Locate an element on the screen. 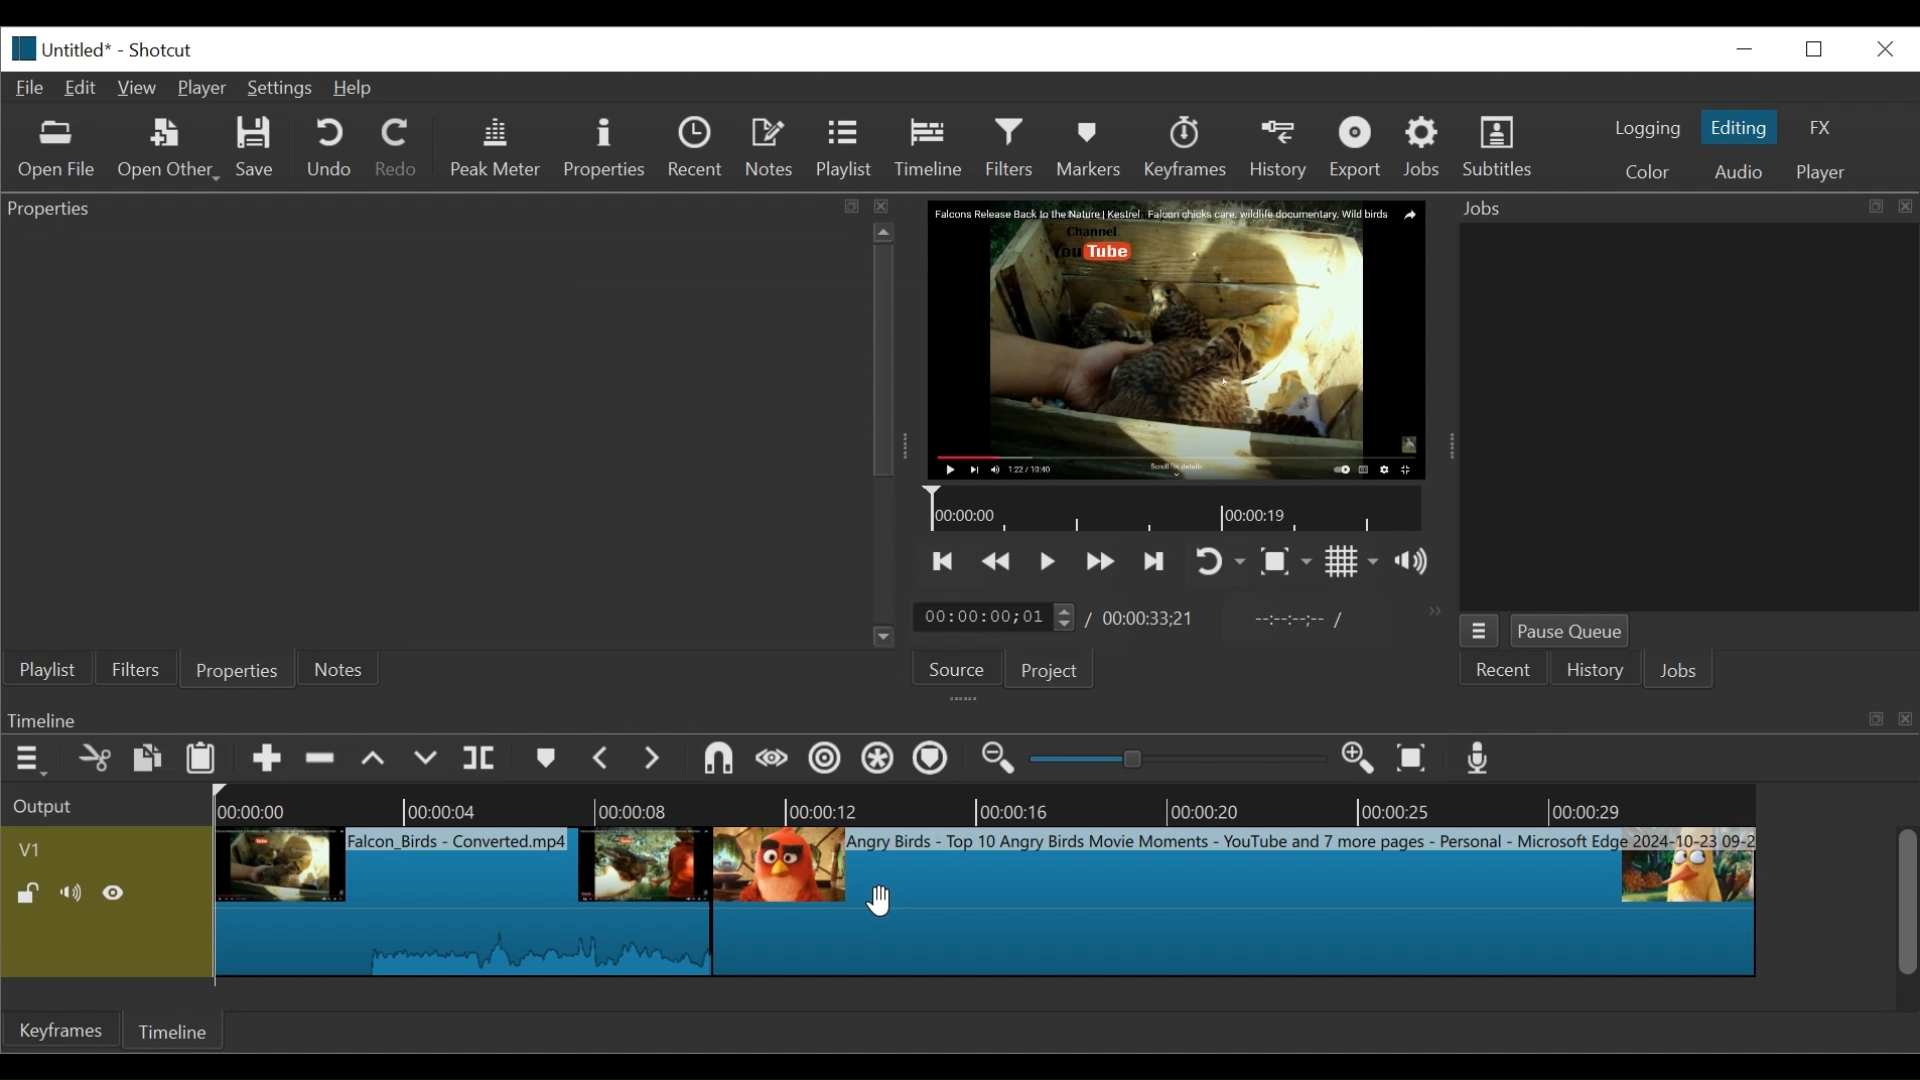 The width and height of the screenshot is (1920, 1080). Editing is located at coordinates (1741, 126).